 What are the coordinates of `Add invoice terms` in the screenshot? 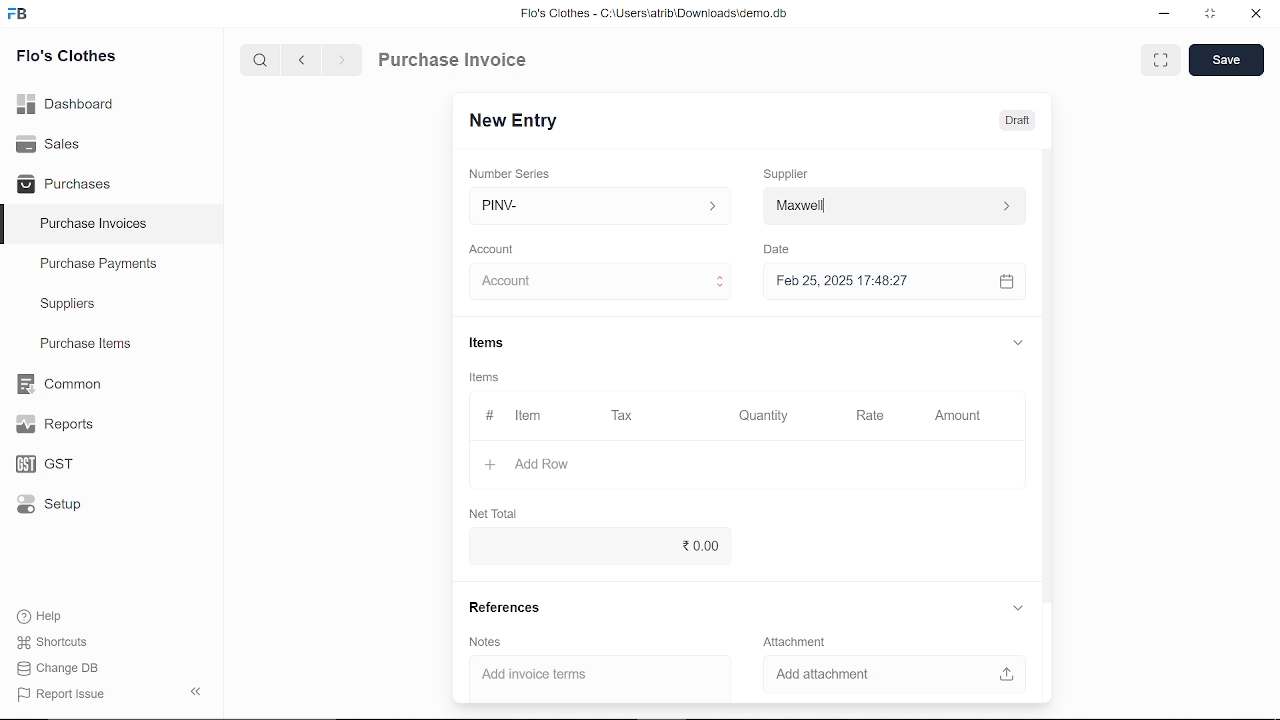 It's located at (590, 675).